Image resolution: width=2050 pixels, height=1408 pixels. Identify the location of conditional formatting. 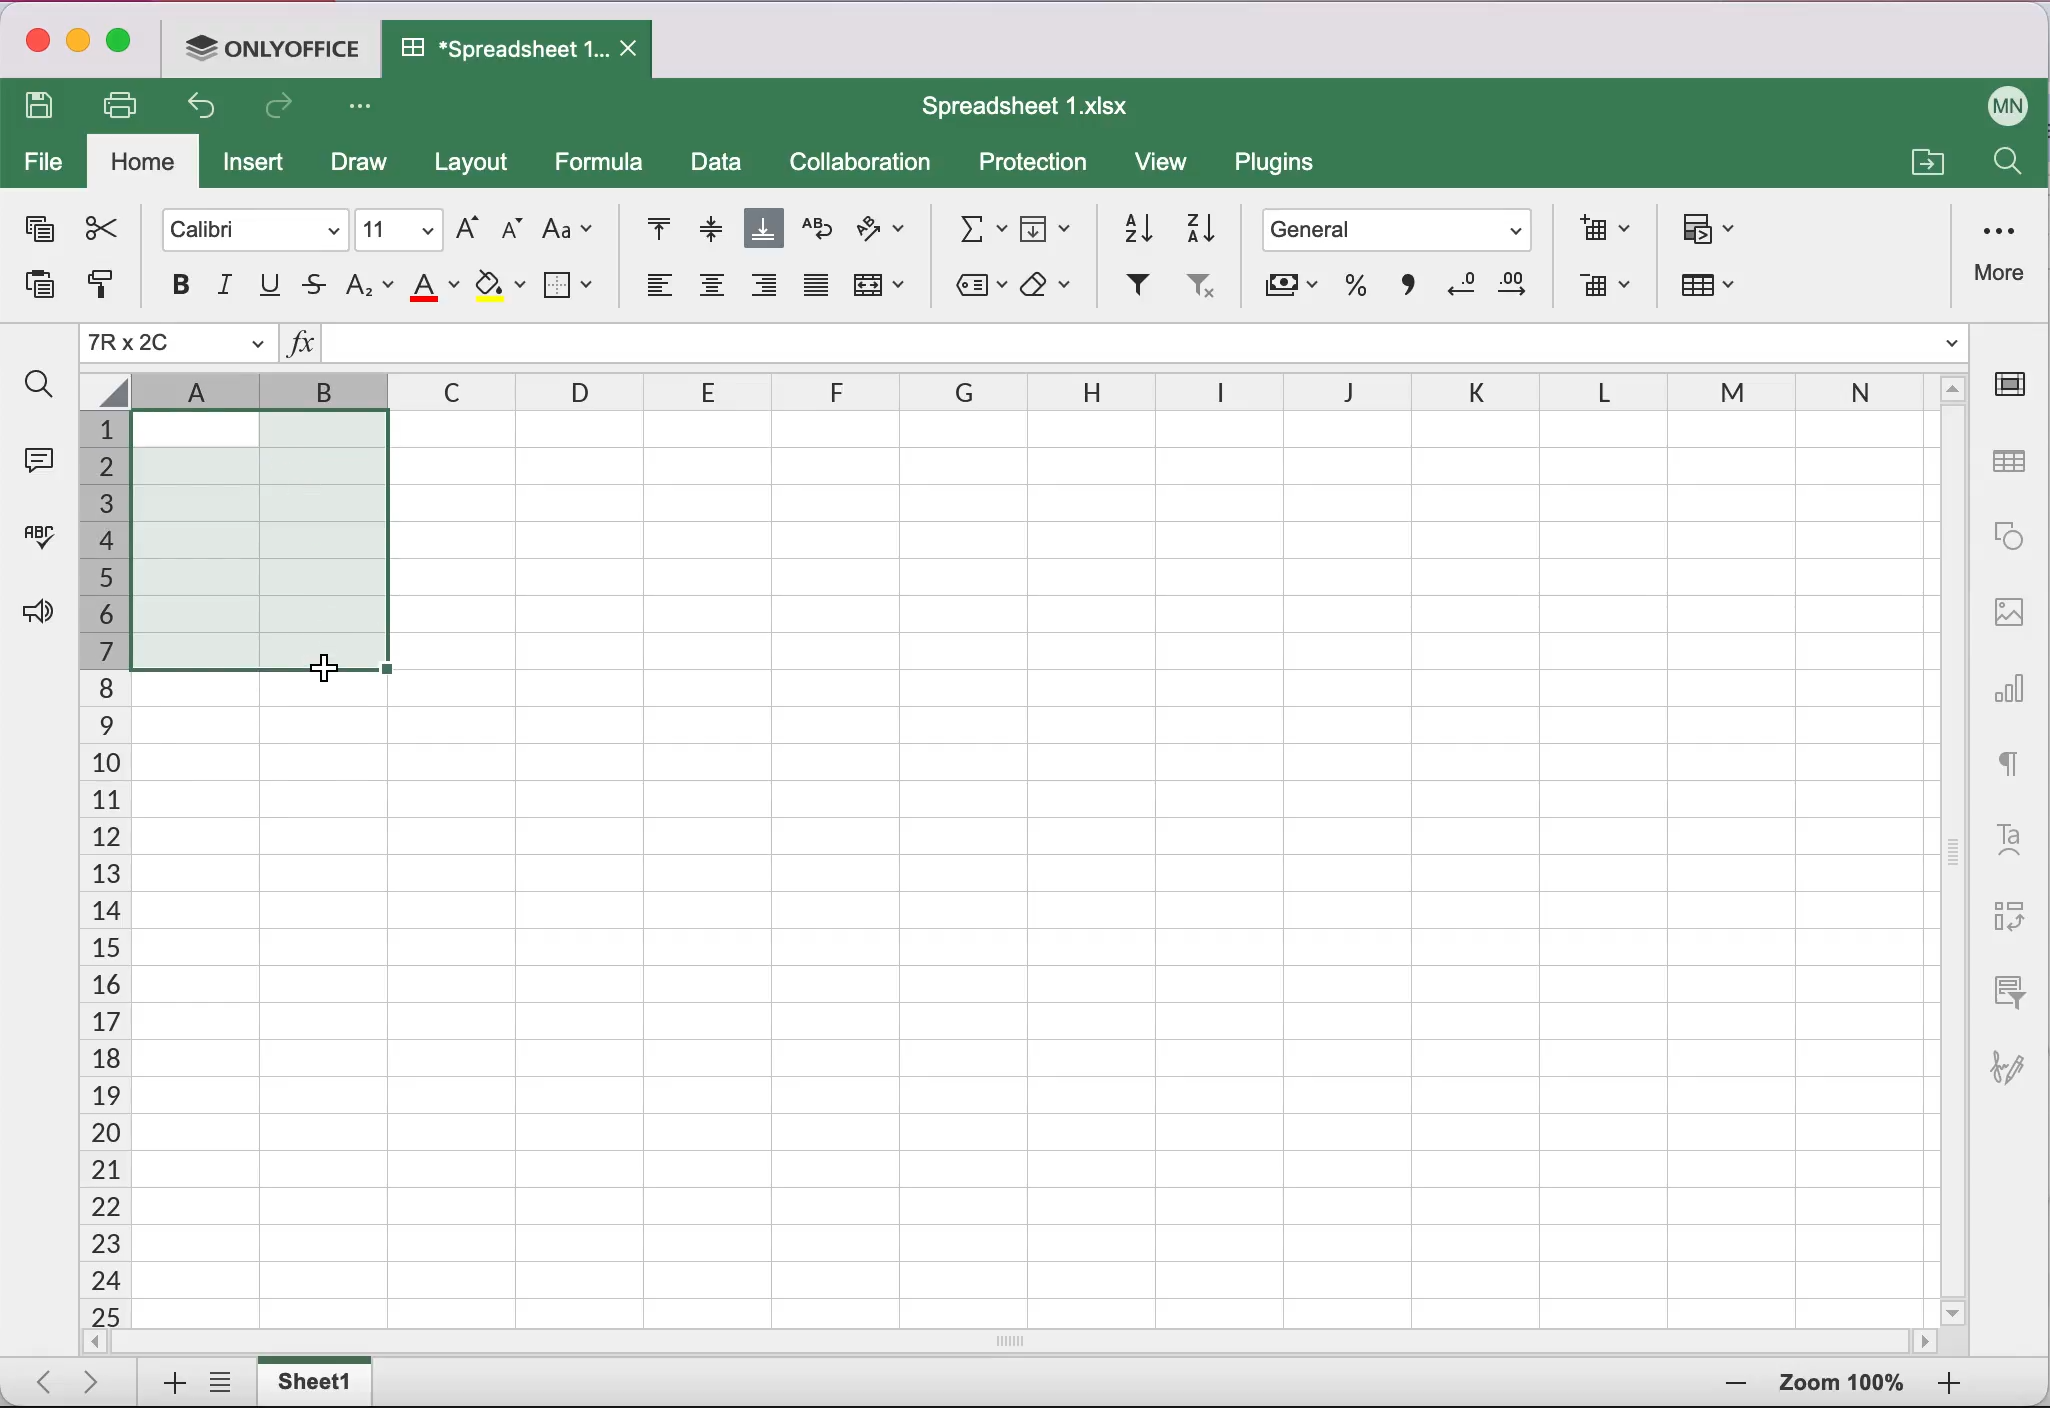
(1712, 231).